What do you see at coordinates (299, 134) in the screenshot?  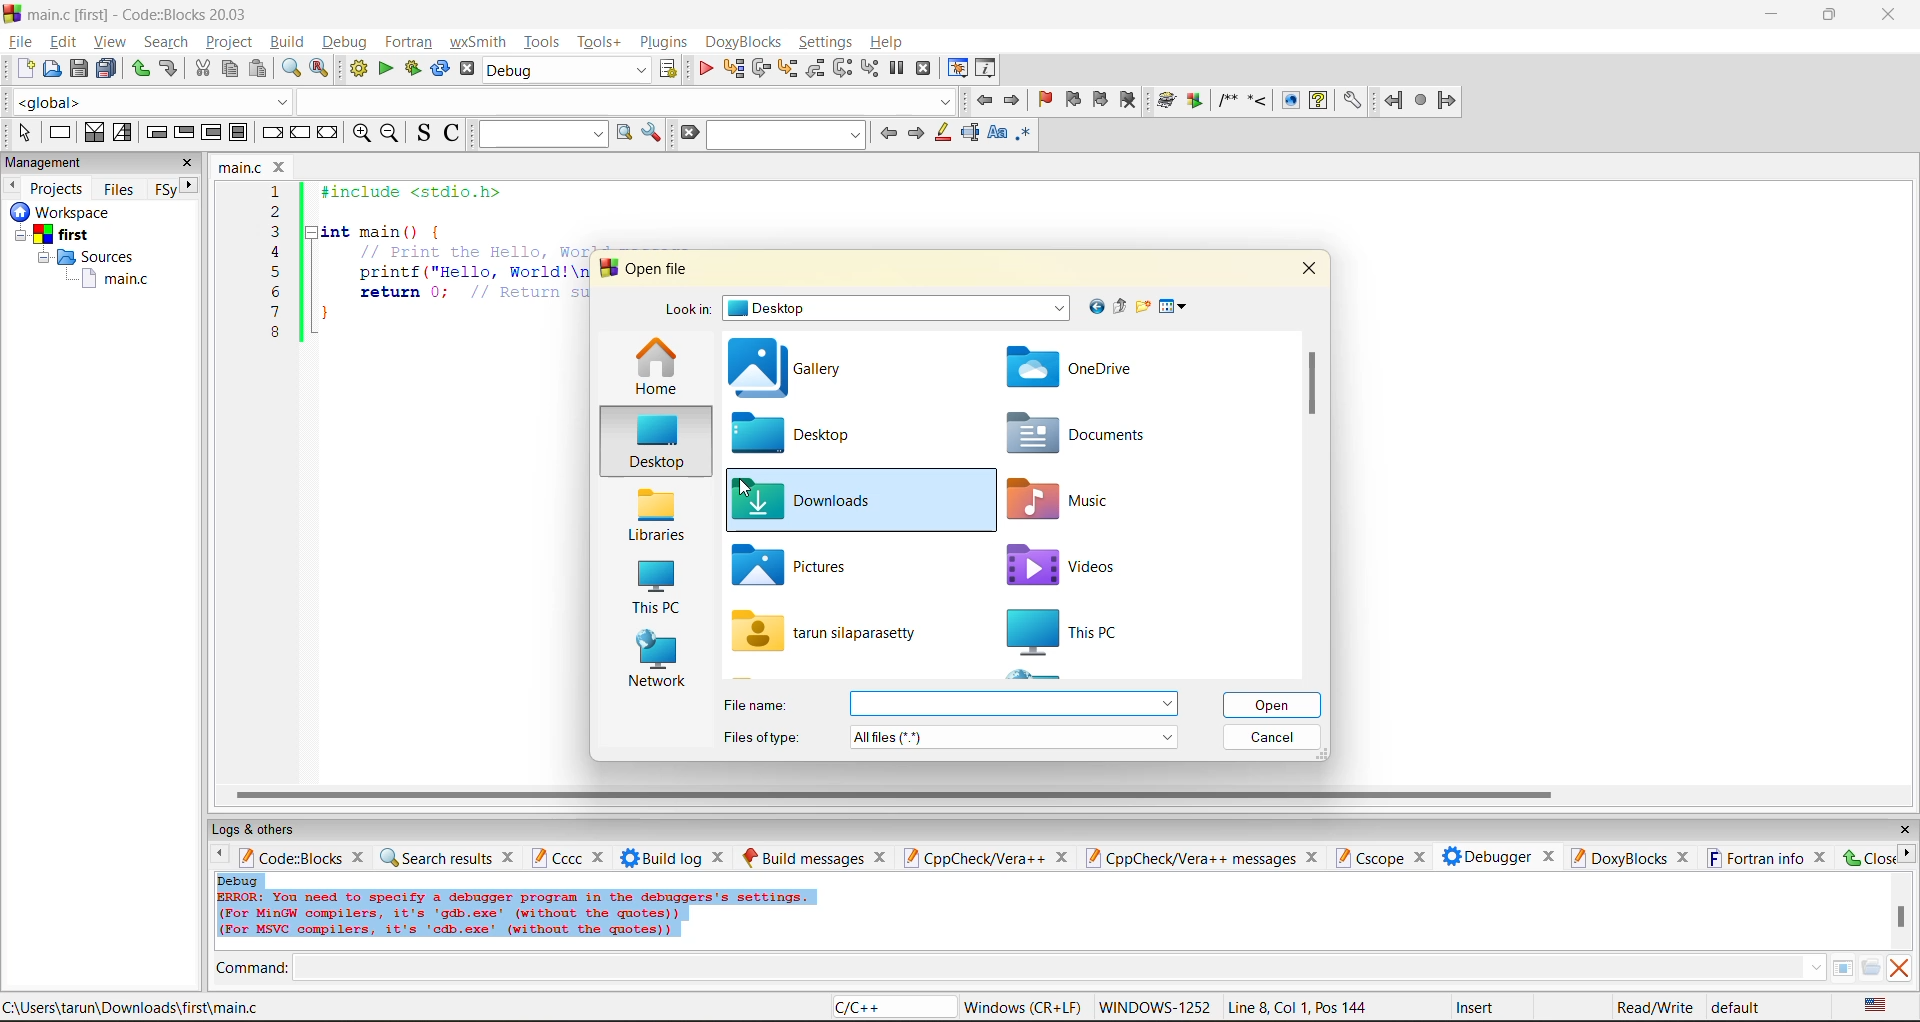 I see `continue instruction` at bounding box center [299, 134].